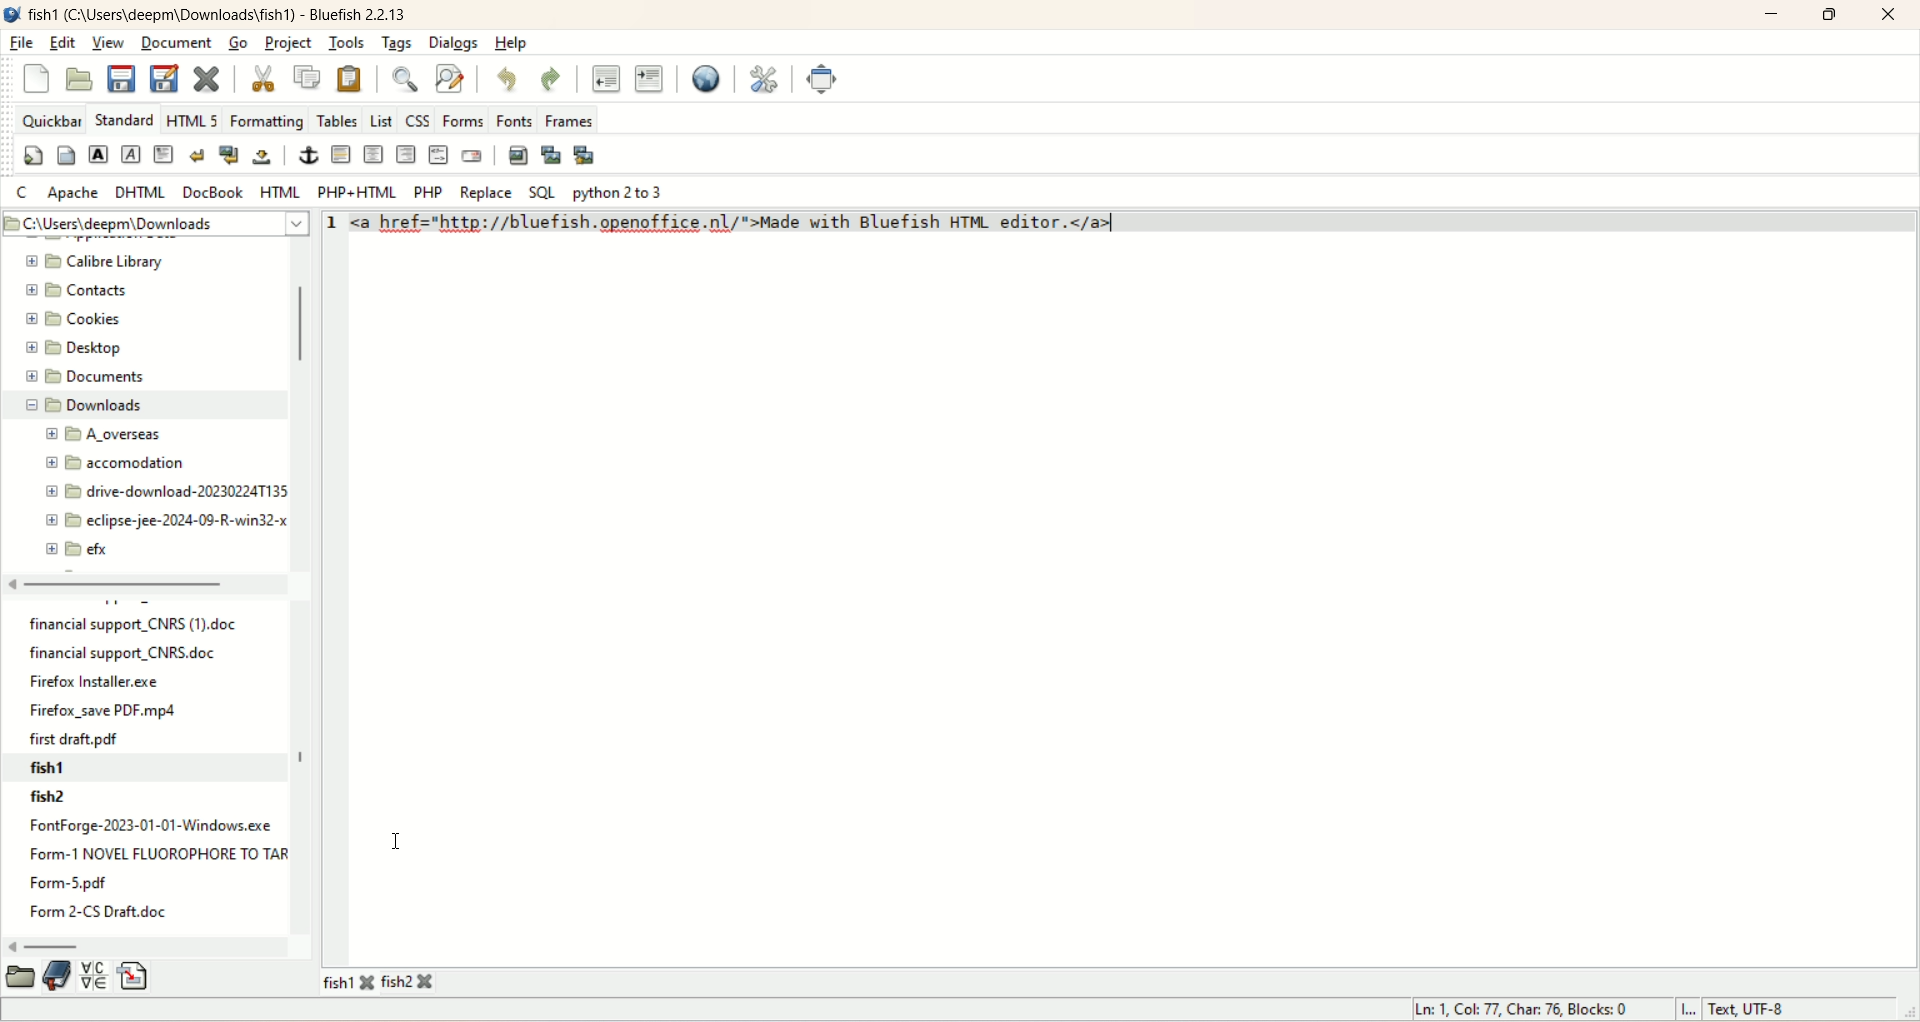 The width and height of the screenshot is (1920, 1022). Describe the element at coordinates (36, 80) in the screenshot. I see `new` at that location.